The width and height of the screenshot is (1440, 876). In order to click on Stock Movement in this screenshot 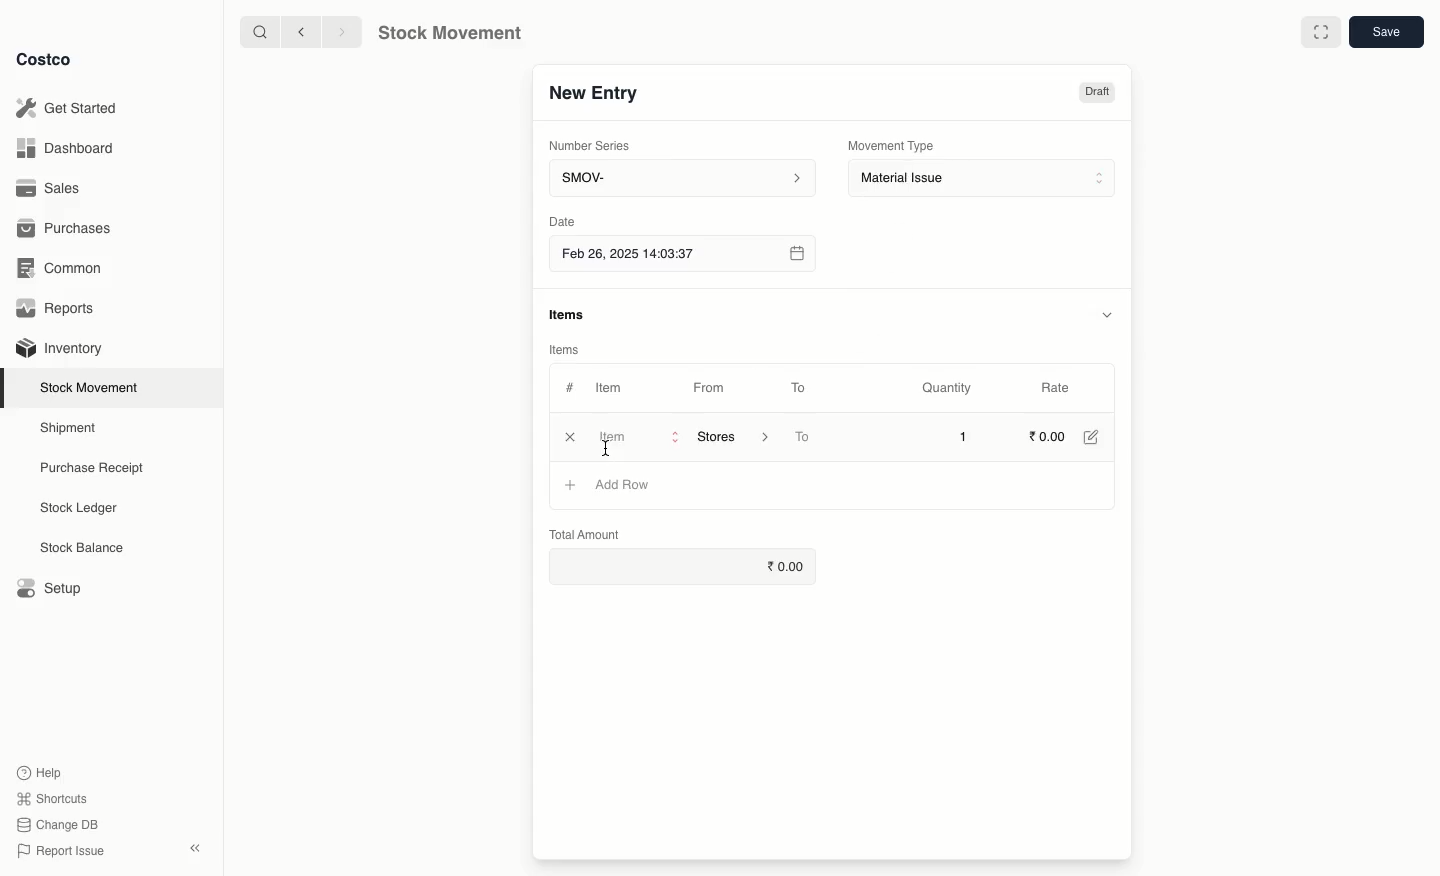, I will do `click(446, 33)`.